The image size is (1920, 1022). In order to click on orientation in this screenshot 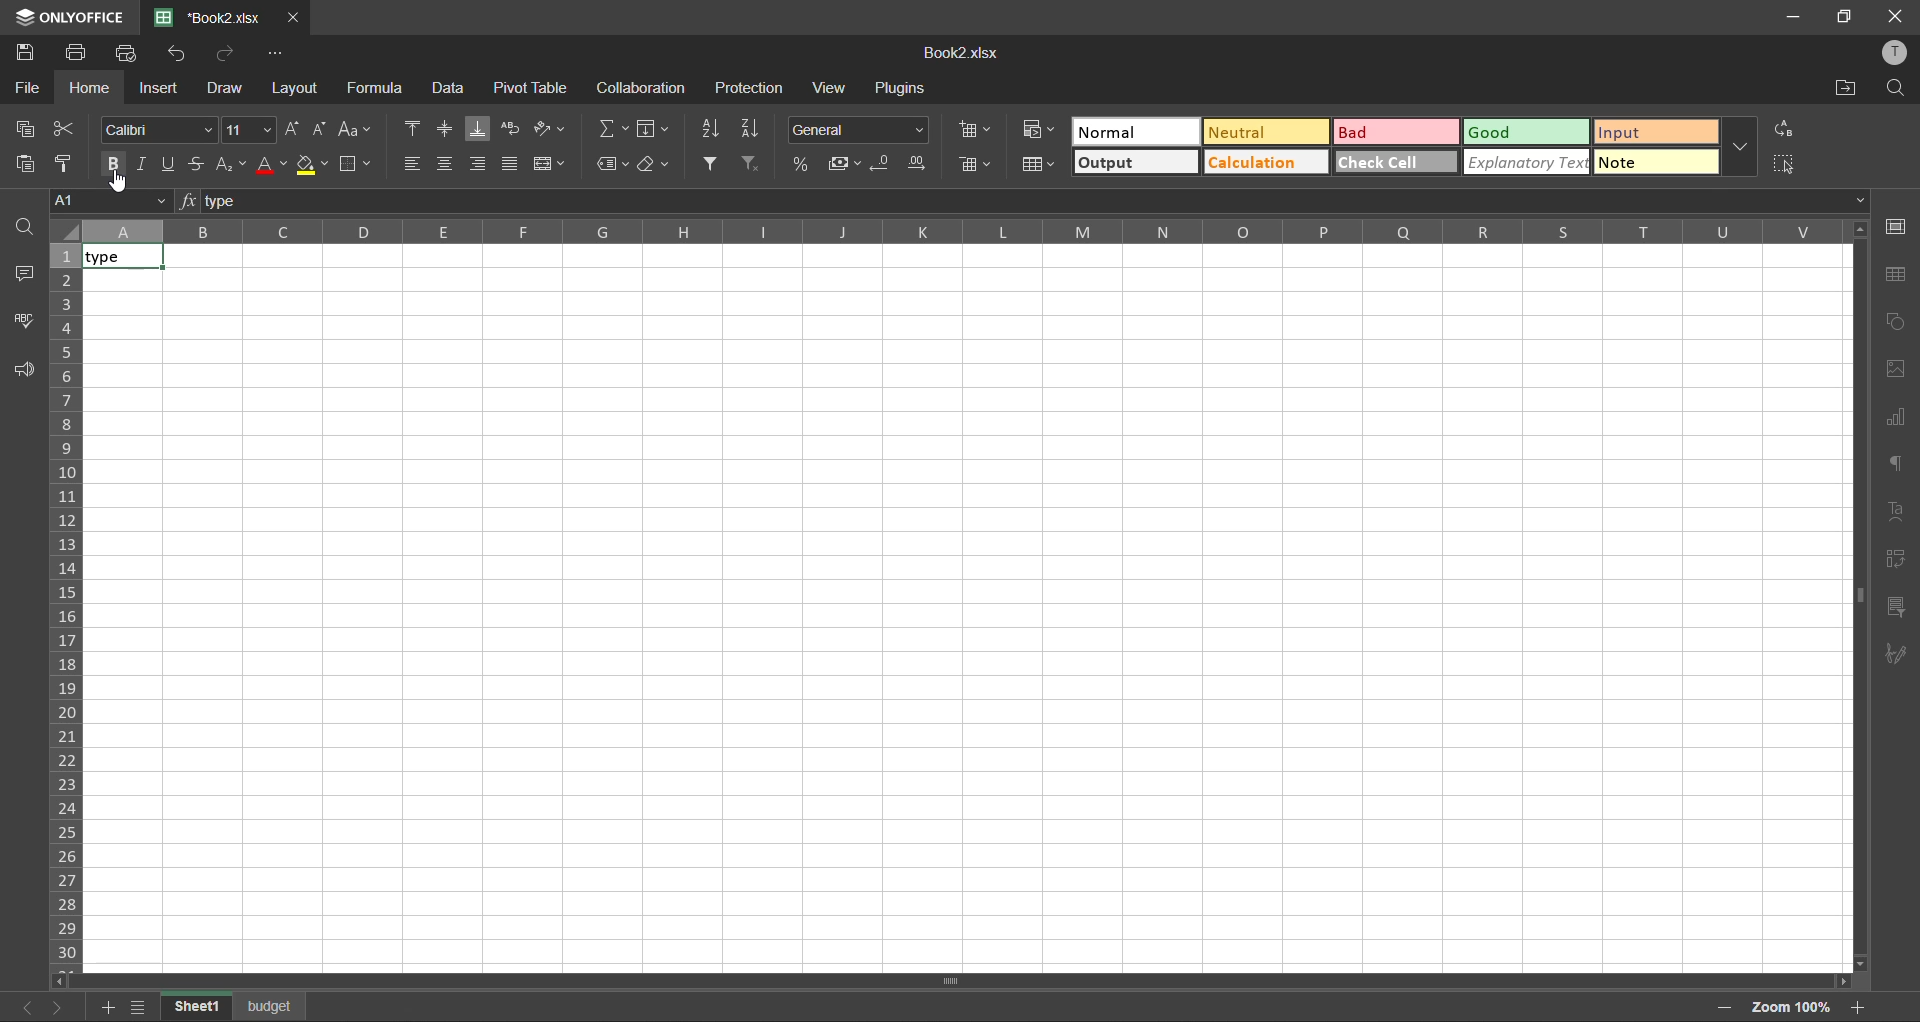, I will do `click(548, 128)`.